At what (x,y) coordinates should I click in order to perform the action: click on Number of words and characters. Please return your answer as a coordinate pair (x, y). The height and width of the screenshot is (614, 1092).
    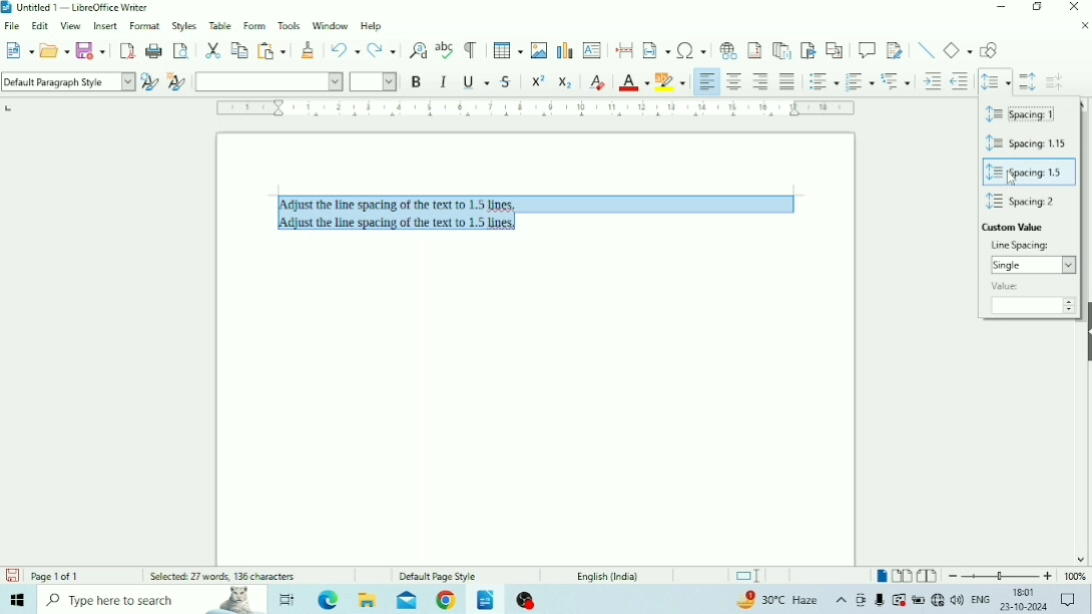
    Looking at the image, I should click on (222, 575).